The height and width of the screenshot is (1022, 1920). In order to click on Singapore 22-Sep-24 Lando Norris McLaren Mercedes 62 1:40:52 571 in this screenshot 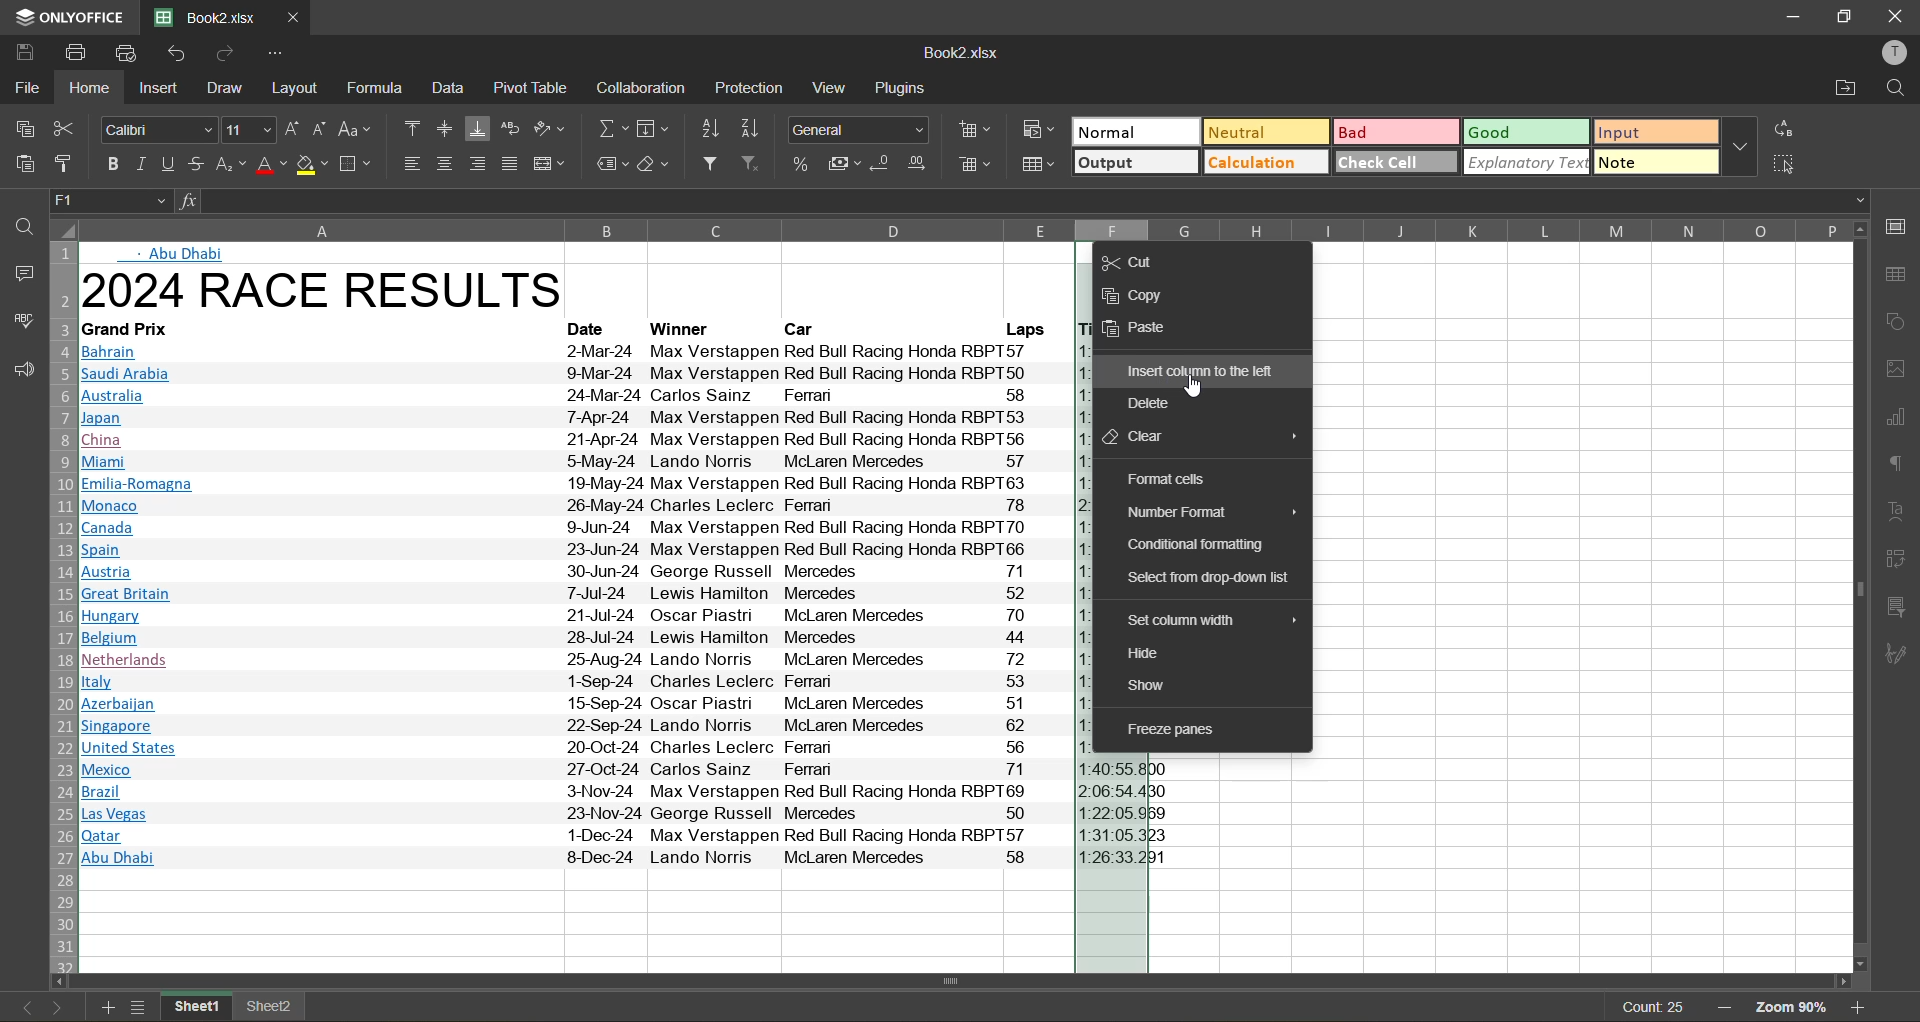, I will do `click(563, 725)`.